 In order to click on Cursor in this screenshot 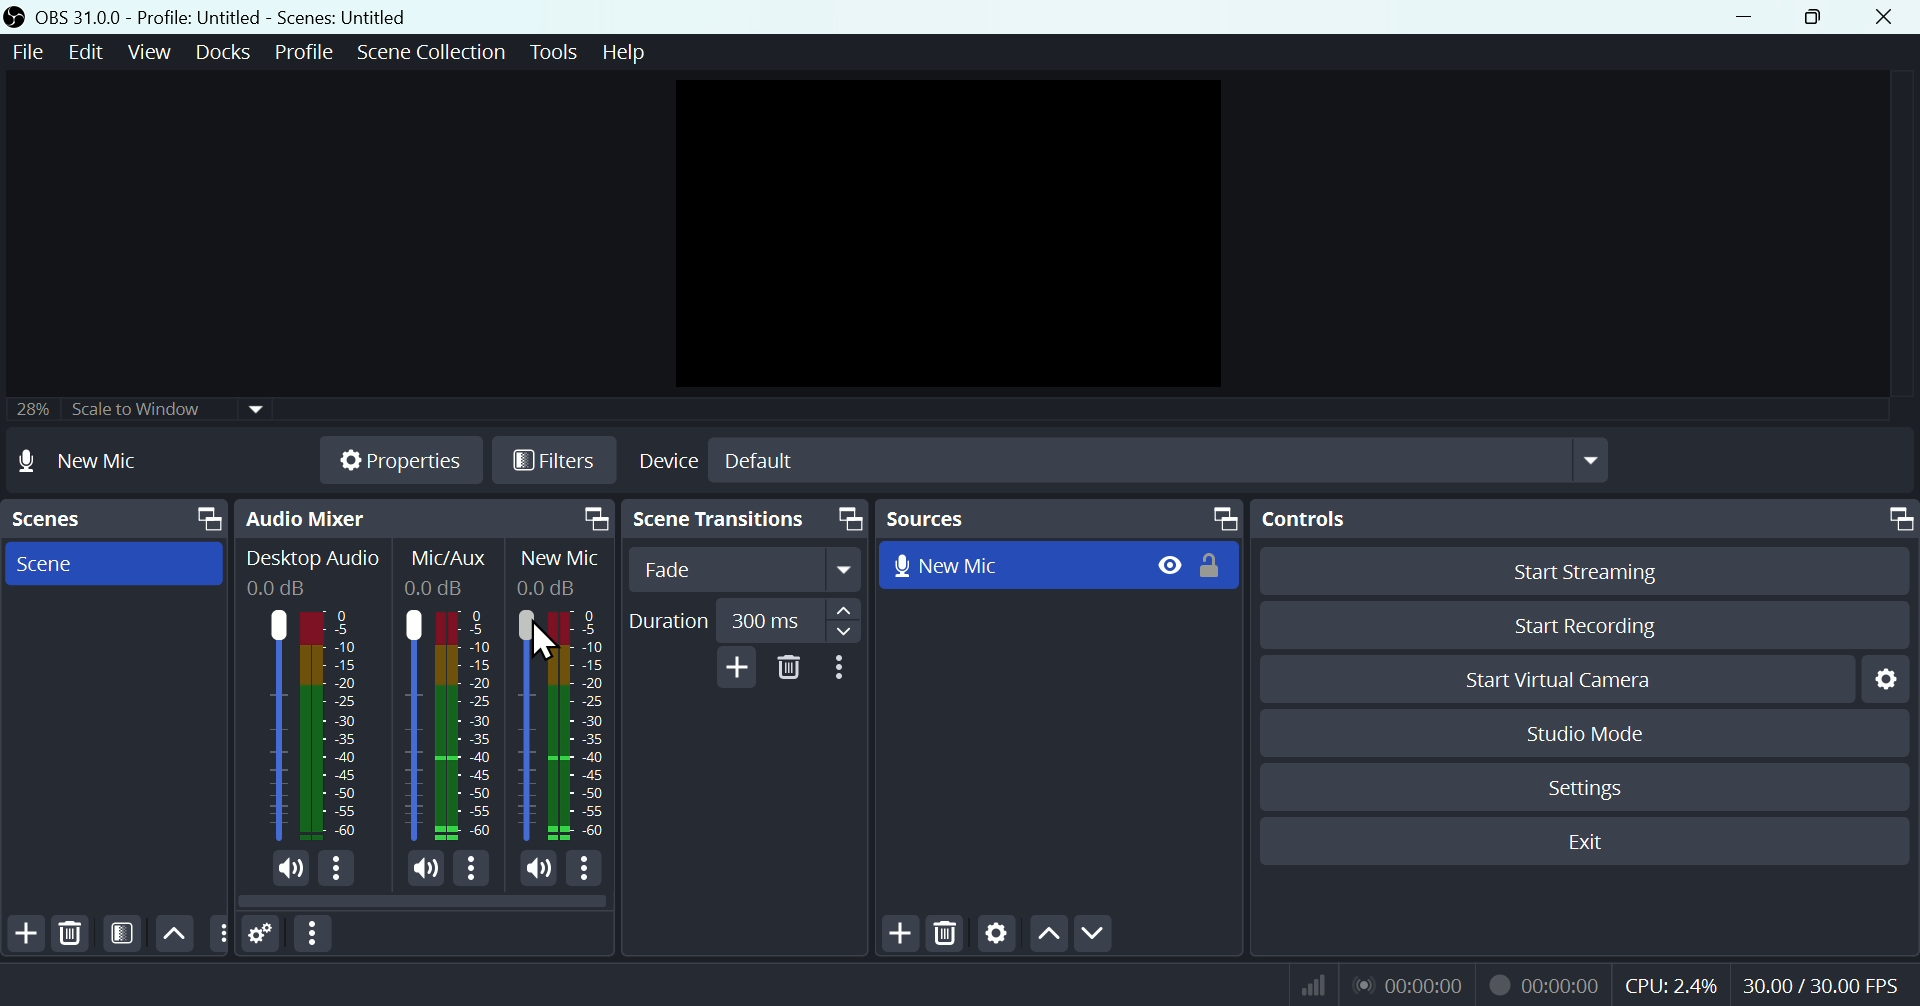, I will do `click(547, 642)`.